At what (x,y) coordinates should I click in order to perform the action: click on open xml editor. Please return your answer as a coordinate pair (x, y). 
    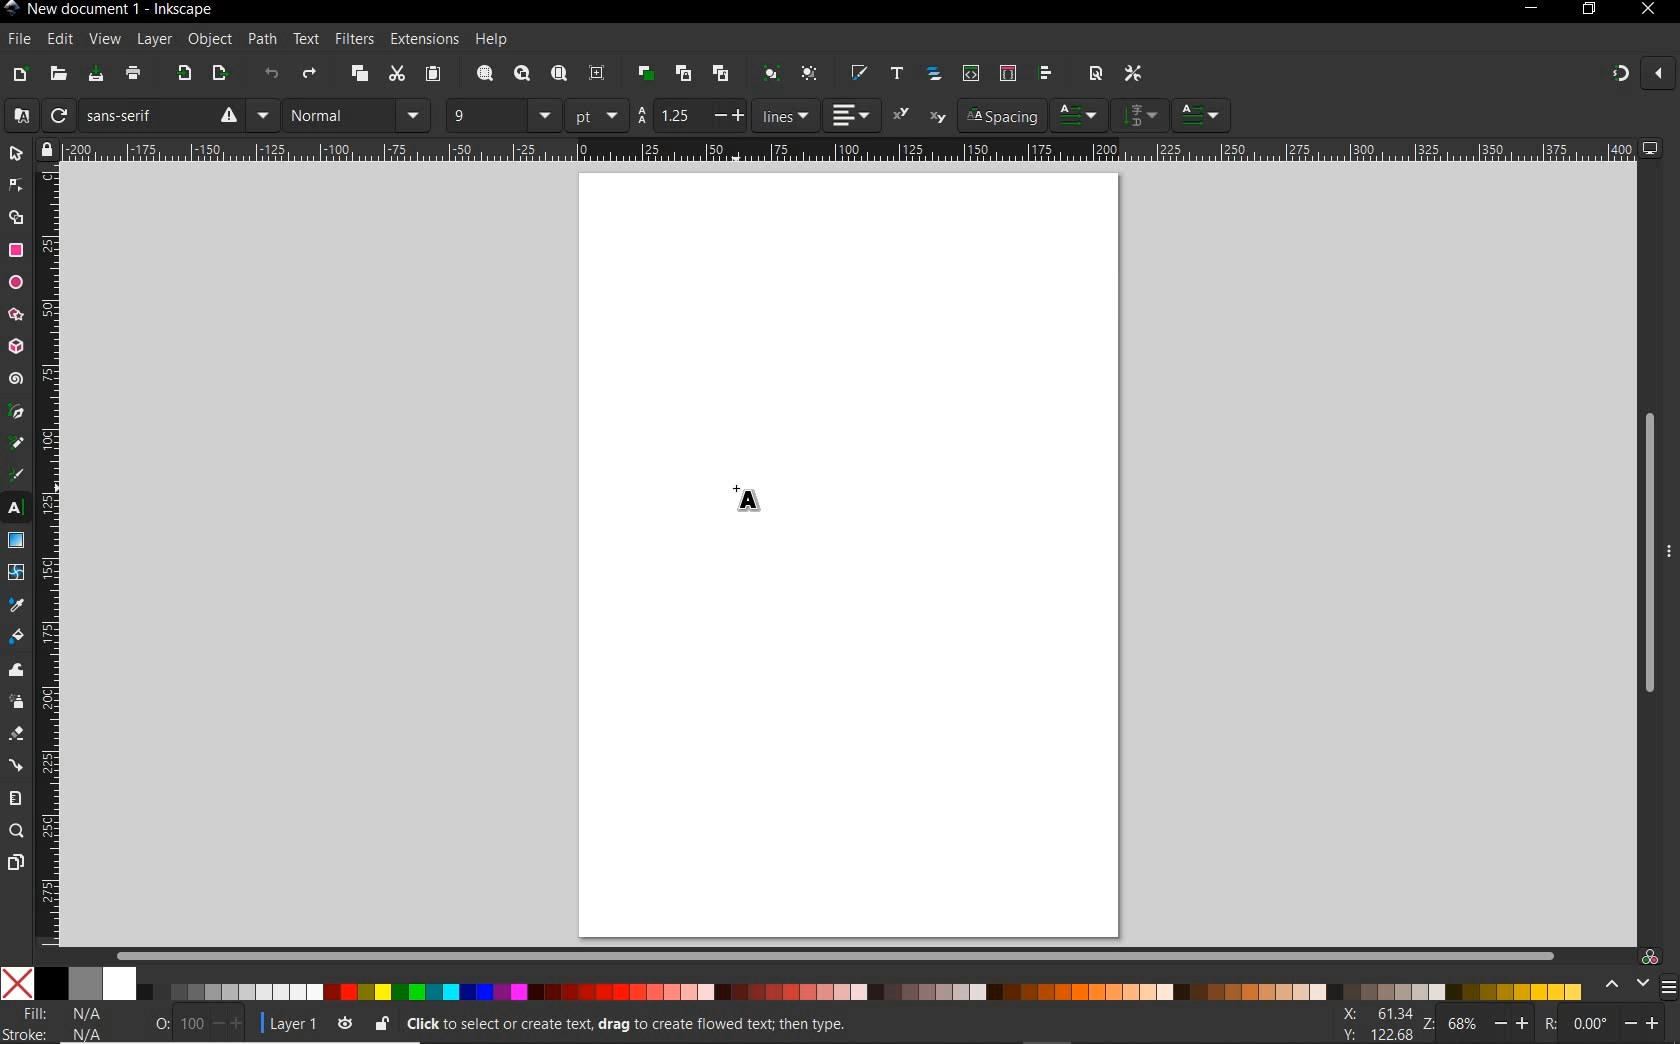
    Looking at the image, I should click on (969, 73).